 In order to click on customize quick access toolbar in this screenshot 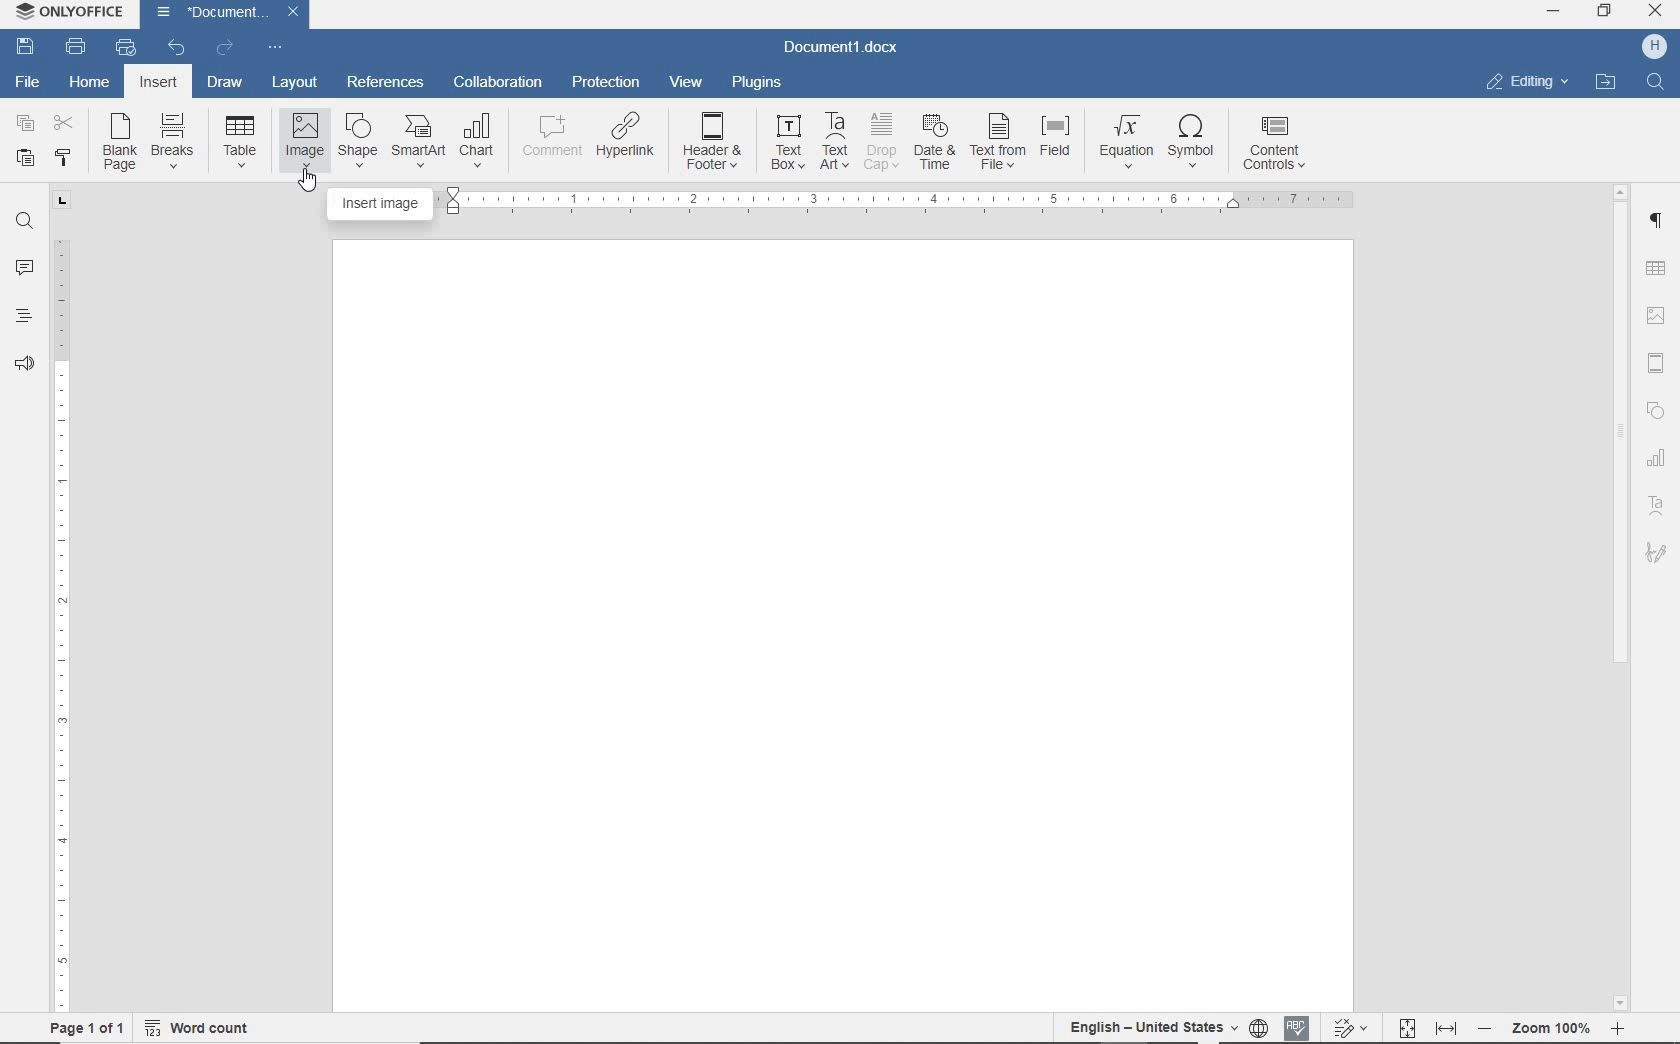, I will do `click(275, 47)`.